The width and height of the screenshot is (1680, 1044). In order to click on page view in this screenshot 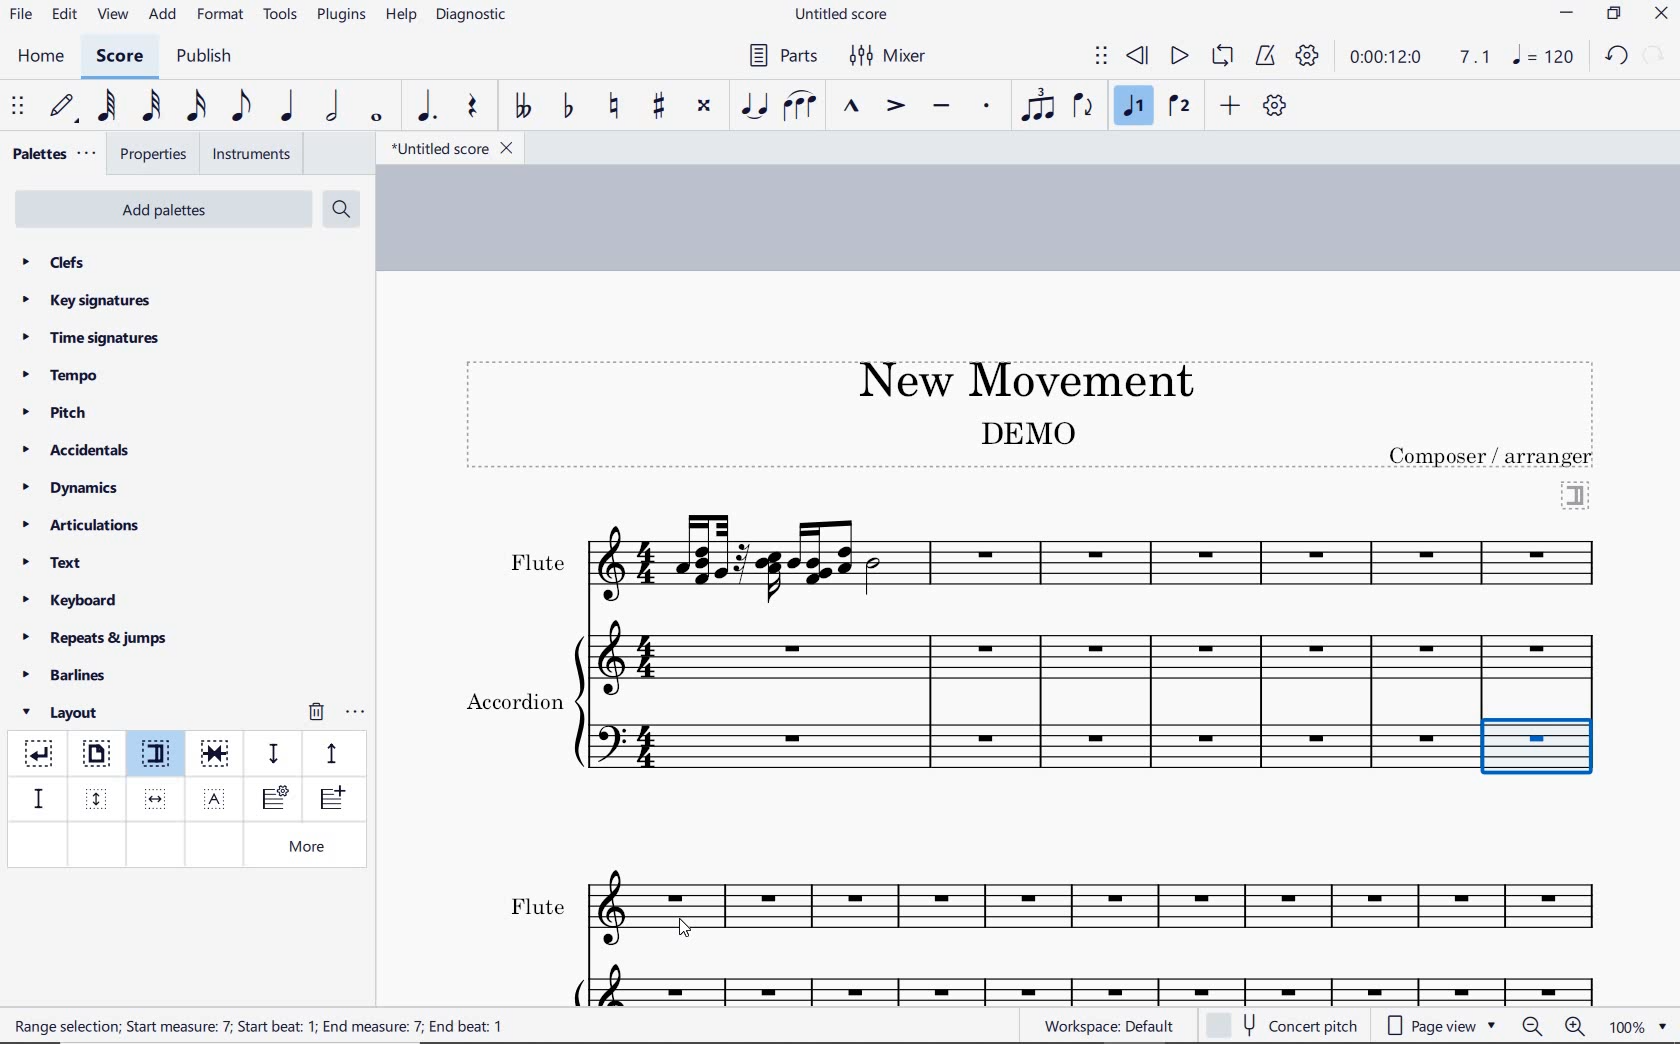, I will do `click(1442, 1026)`.